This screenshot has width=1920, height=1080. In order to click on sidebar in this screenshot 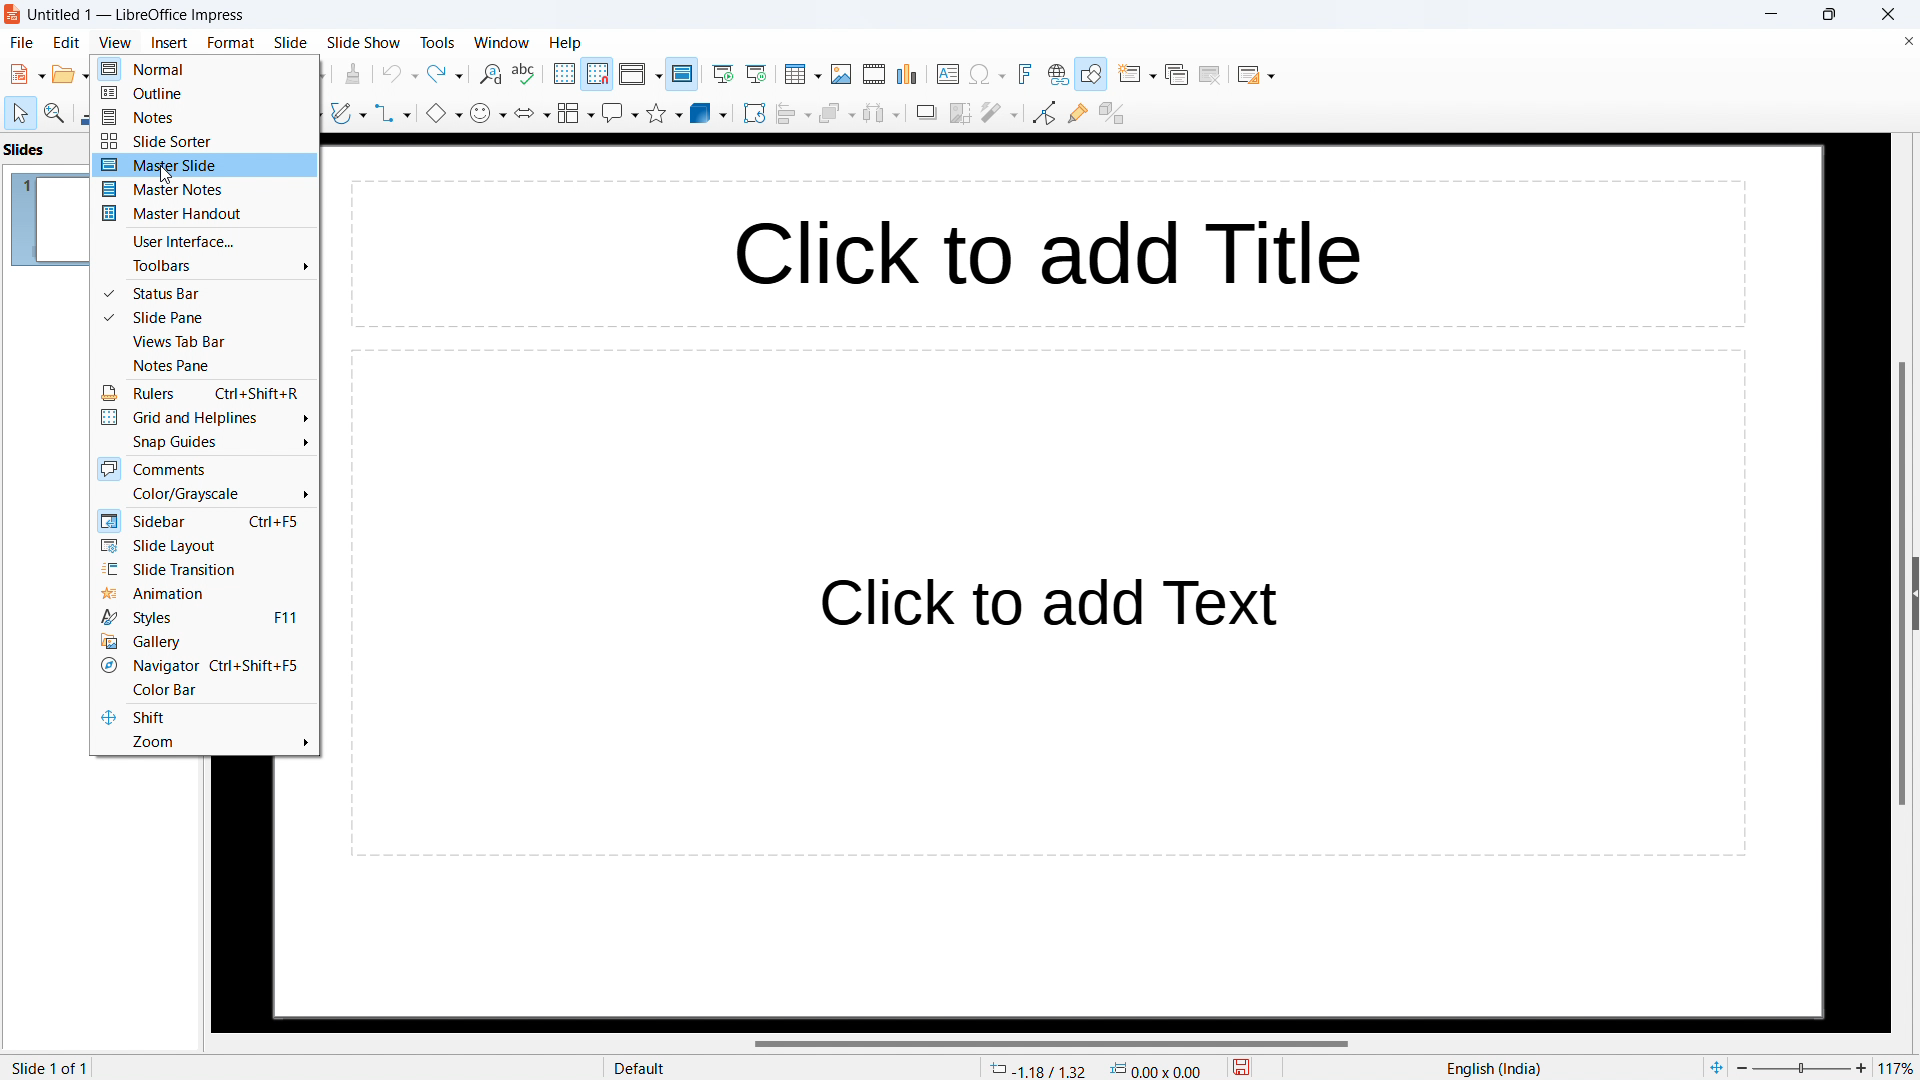, I will do `click(205, 521)`.